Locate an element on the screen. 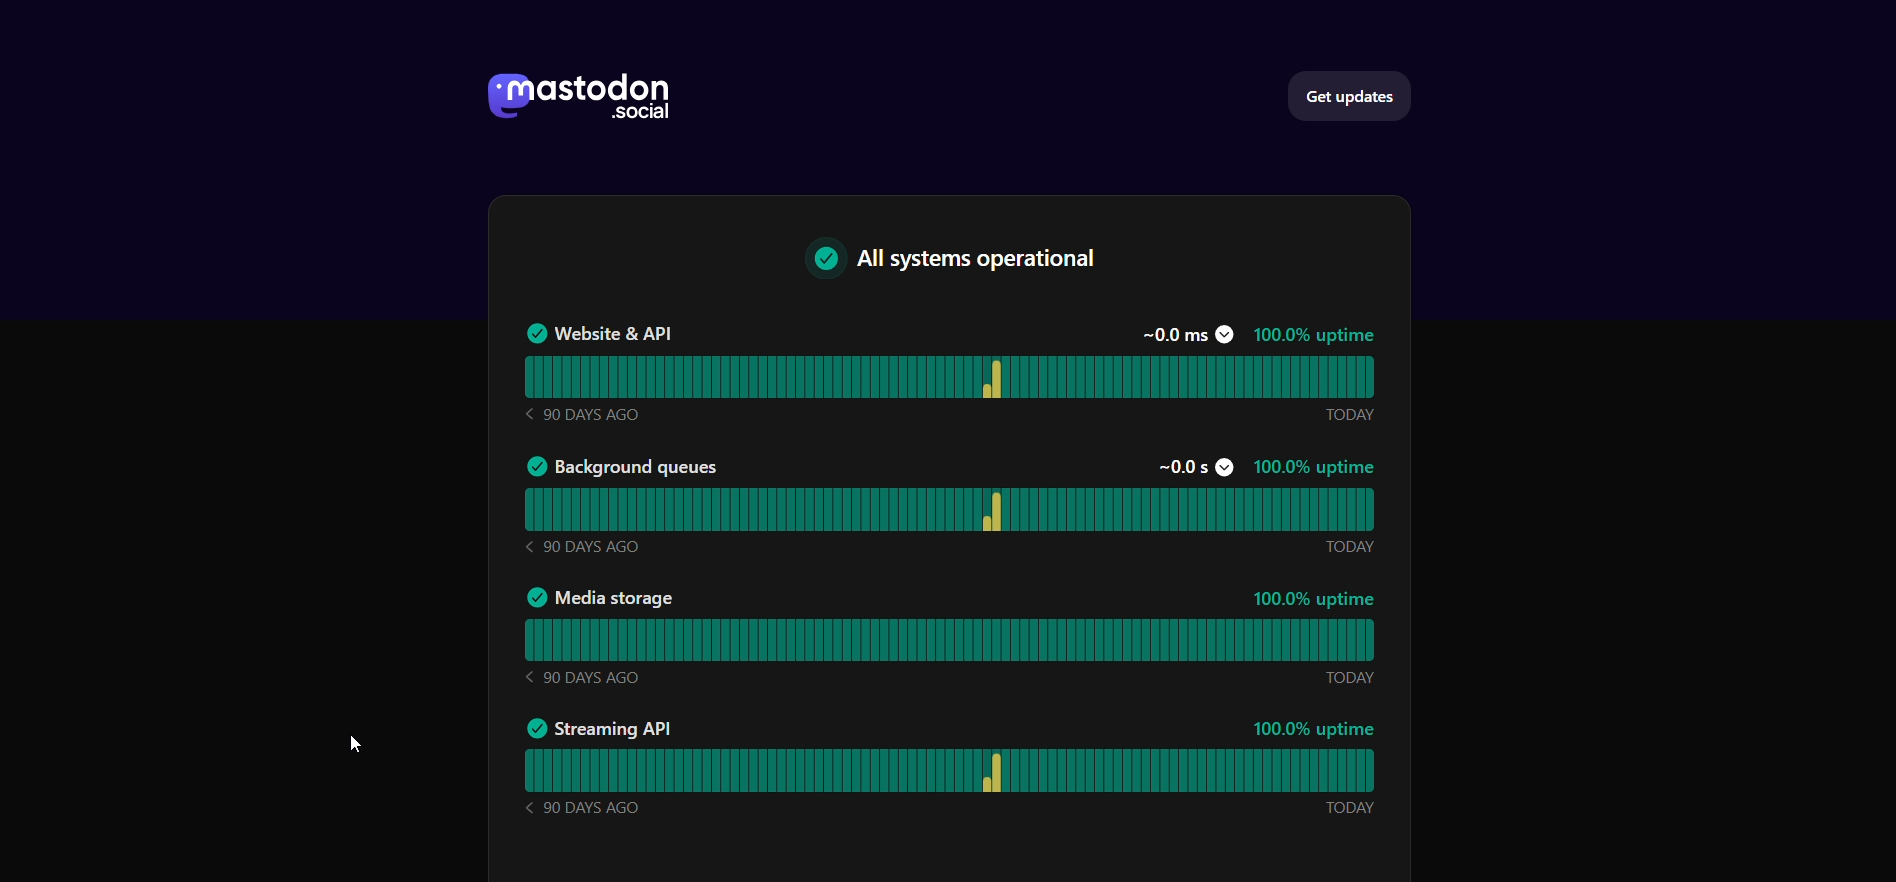  get updates is located at coordinates (1350, 93).